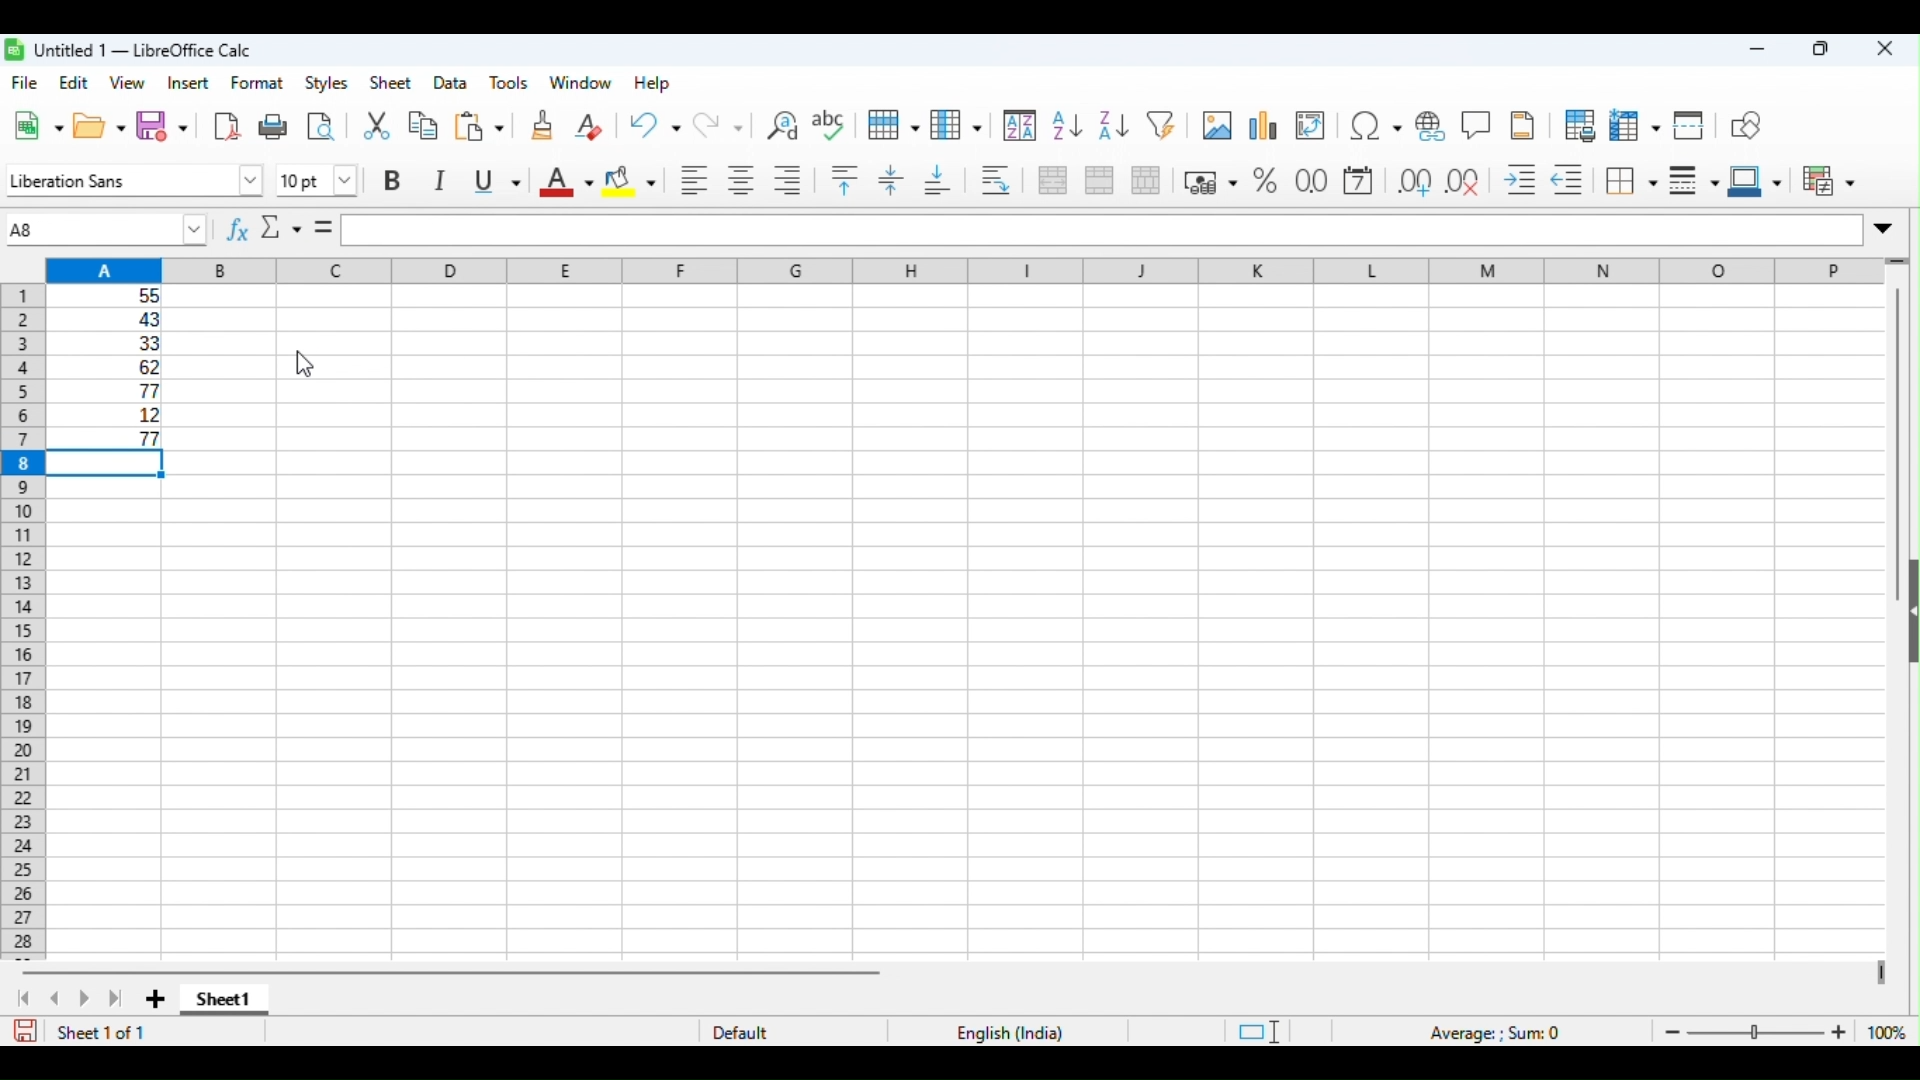 Image resolution: width=1920 pixels, height=1080 pixels. What do you see at coordinates (1052, 179) in the screenshot?
I see `merge and center` at bounding box center [1052, 179].